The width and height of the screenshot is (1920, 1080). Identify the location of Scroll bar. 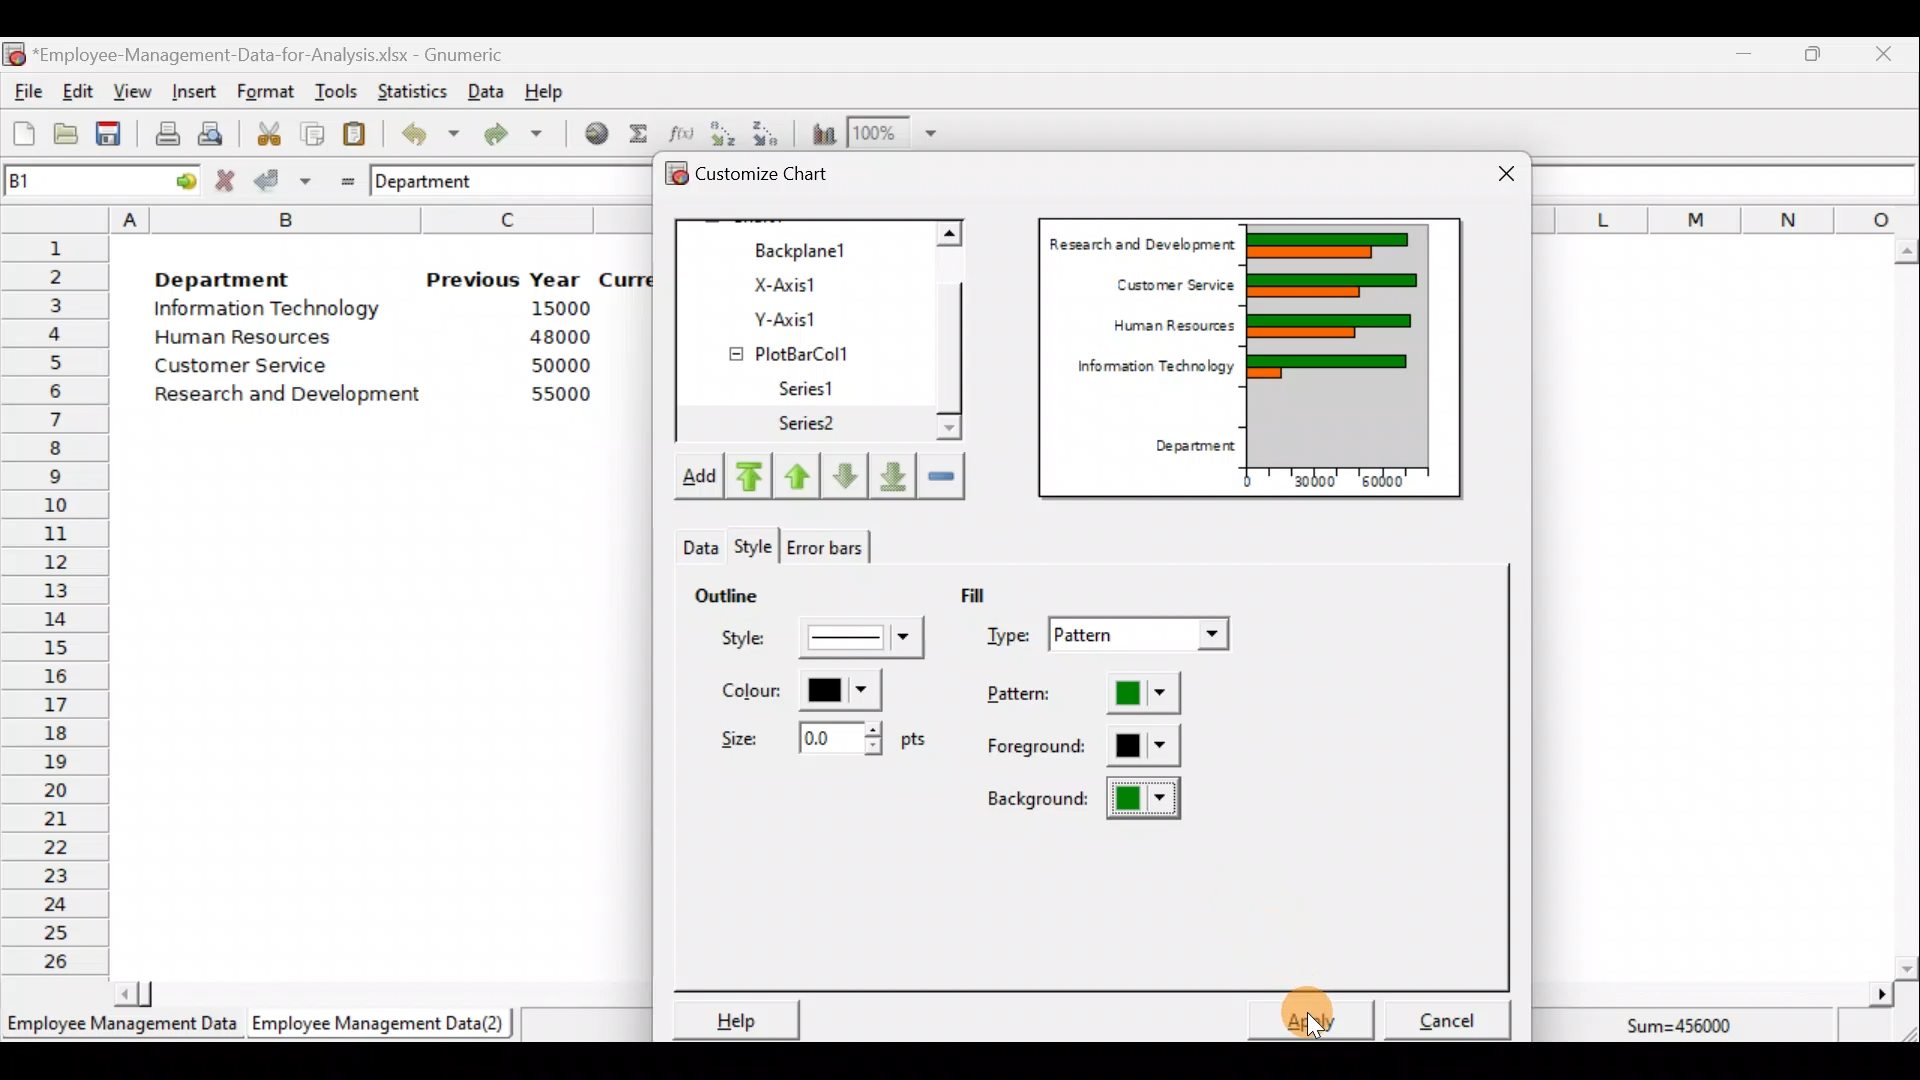
(960, 333).